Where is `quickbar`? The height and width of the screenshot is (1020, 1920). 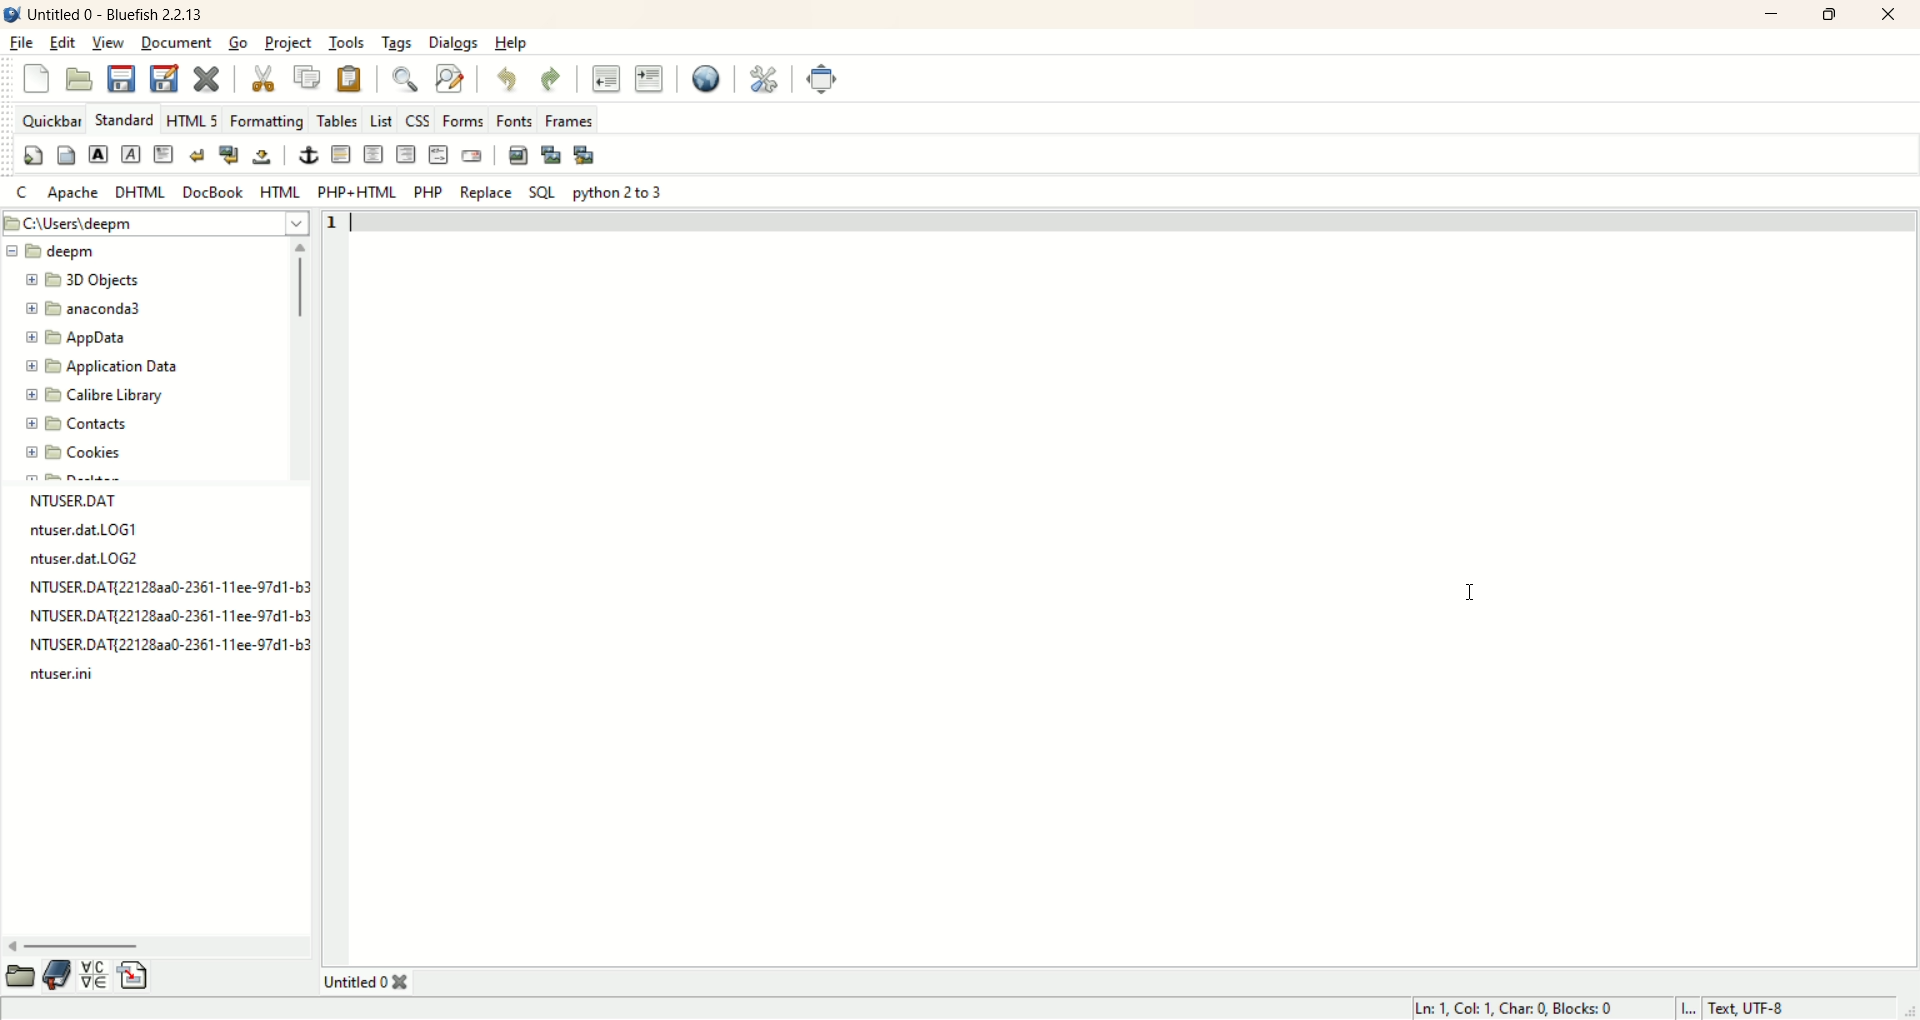
quickbar is located at coordinates (49, 119).